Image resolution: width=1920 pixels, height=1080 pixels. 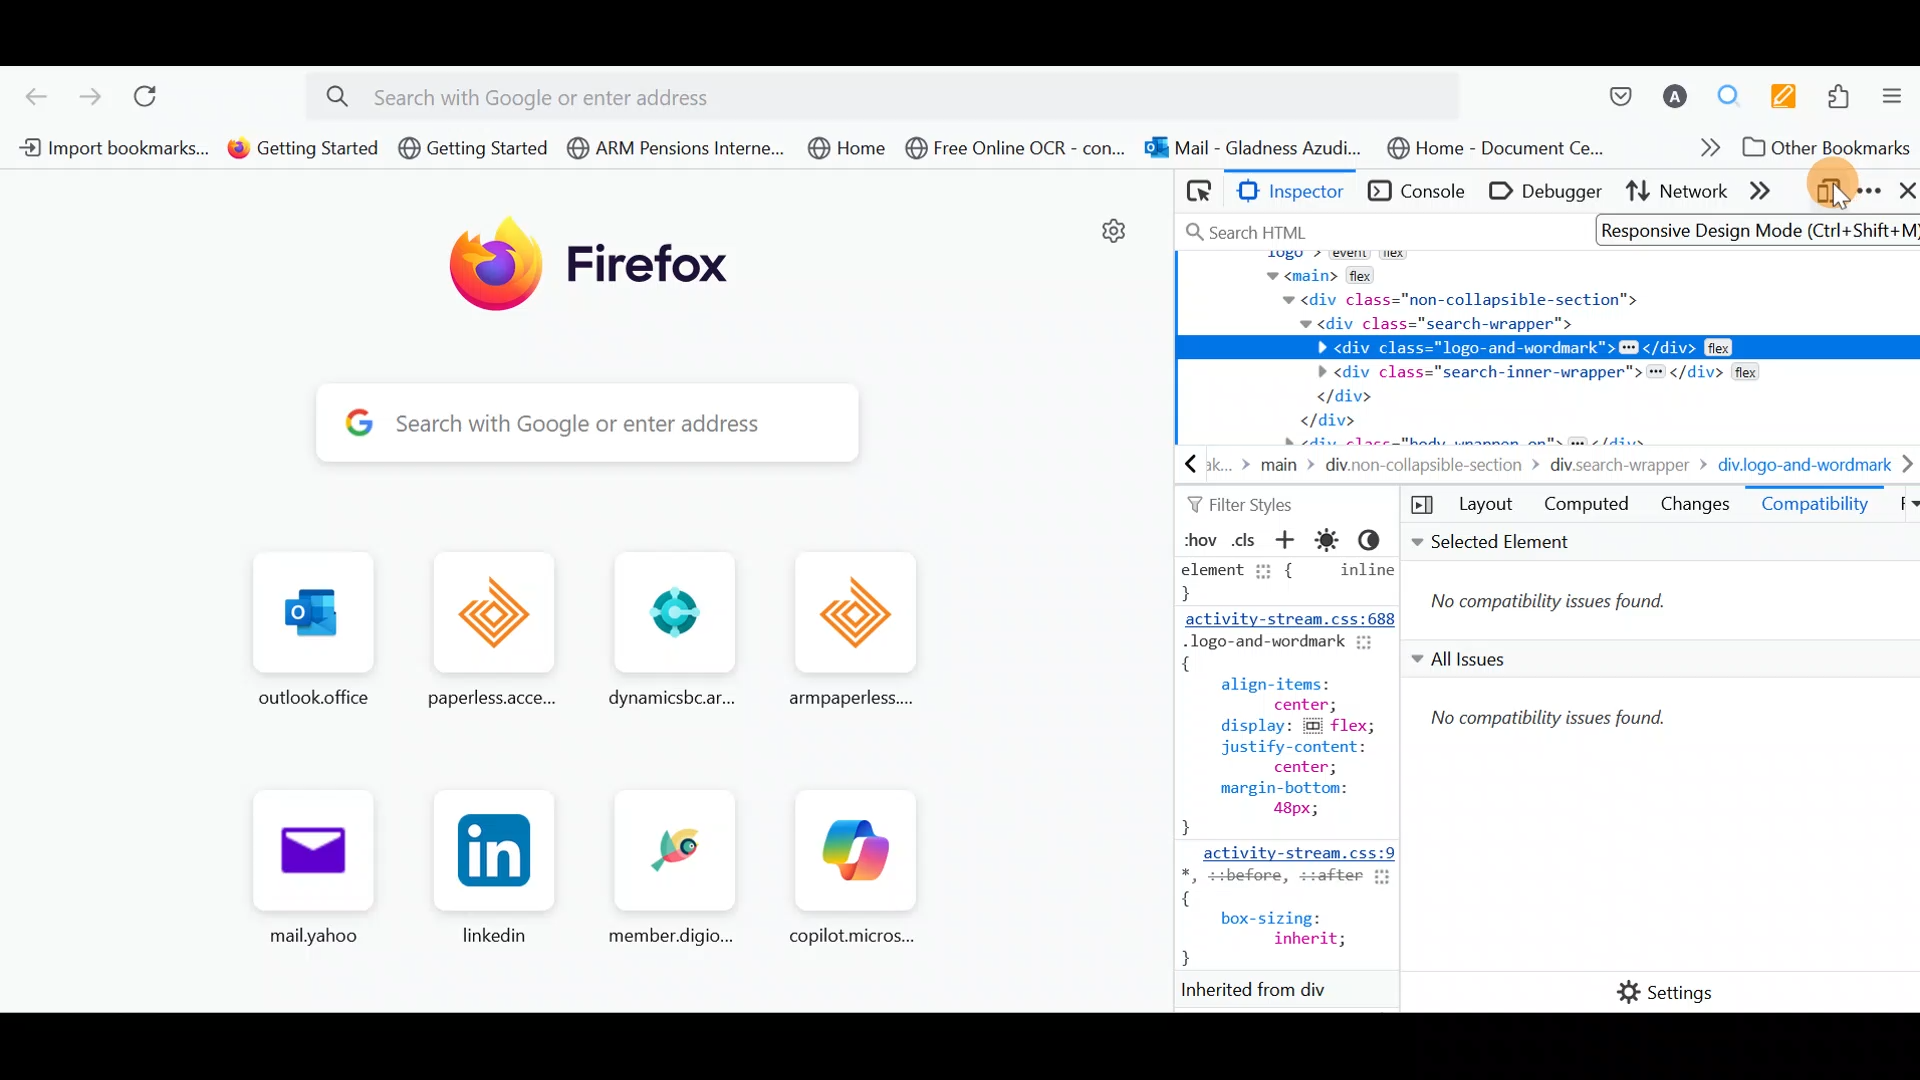 What do you see at coordinates (1678, 195) in the screenshot?
I see `Network` at bounding box center [1678, 195].